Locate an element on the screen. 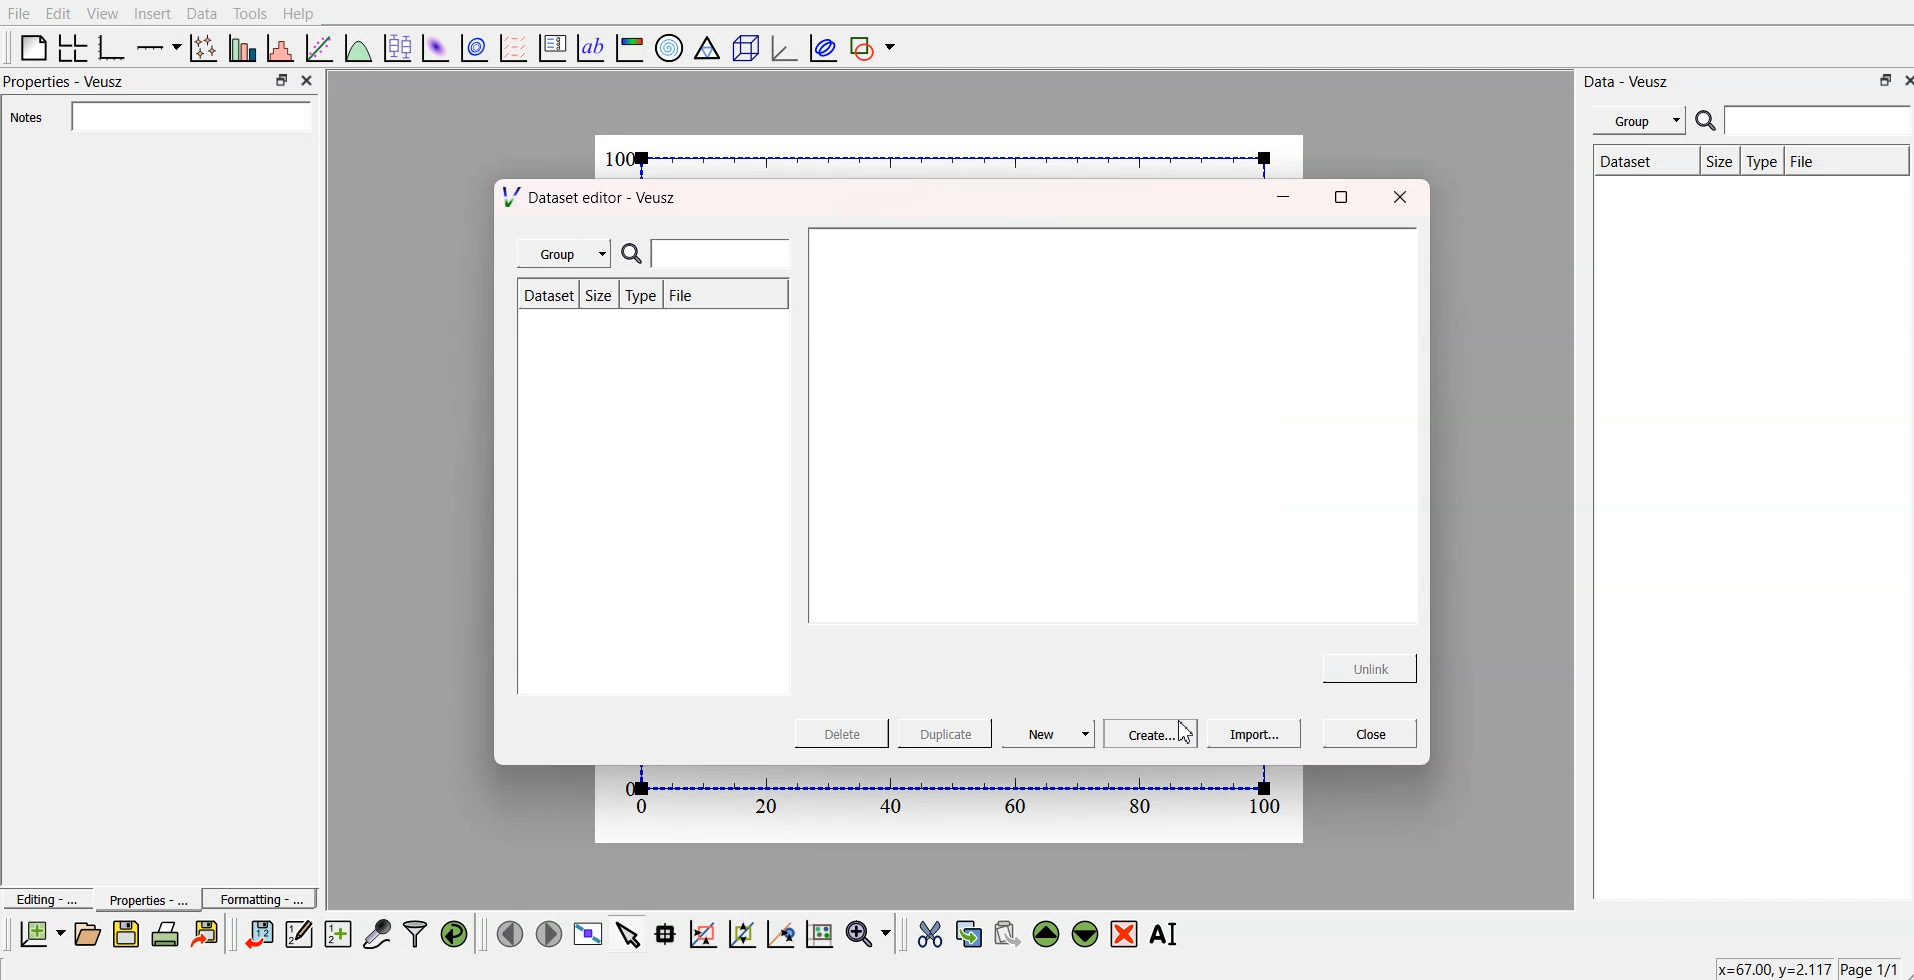  base graph is located at coordinates (113, 46).